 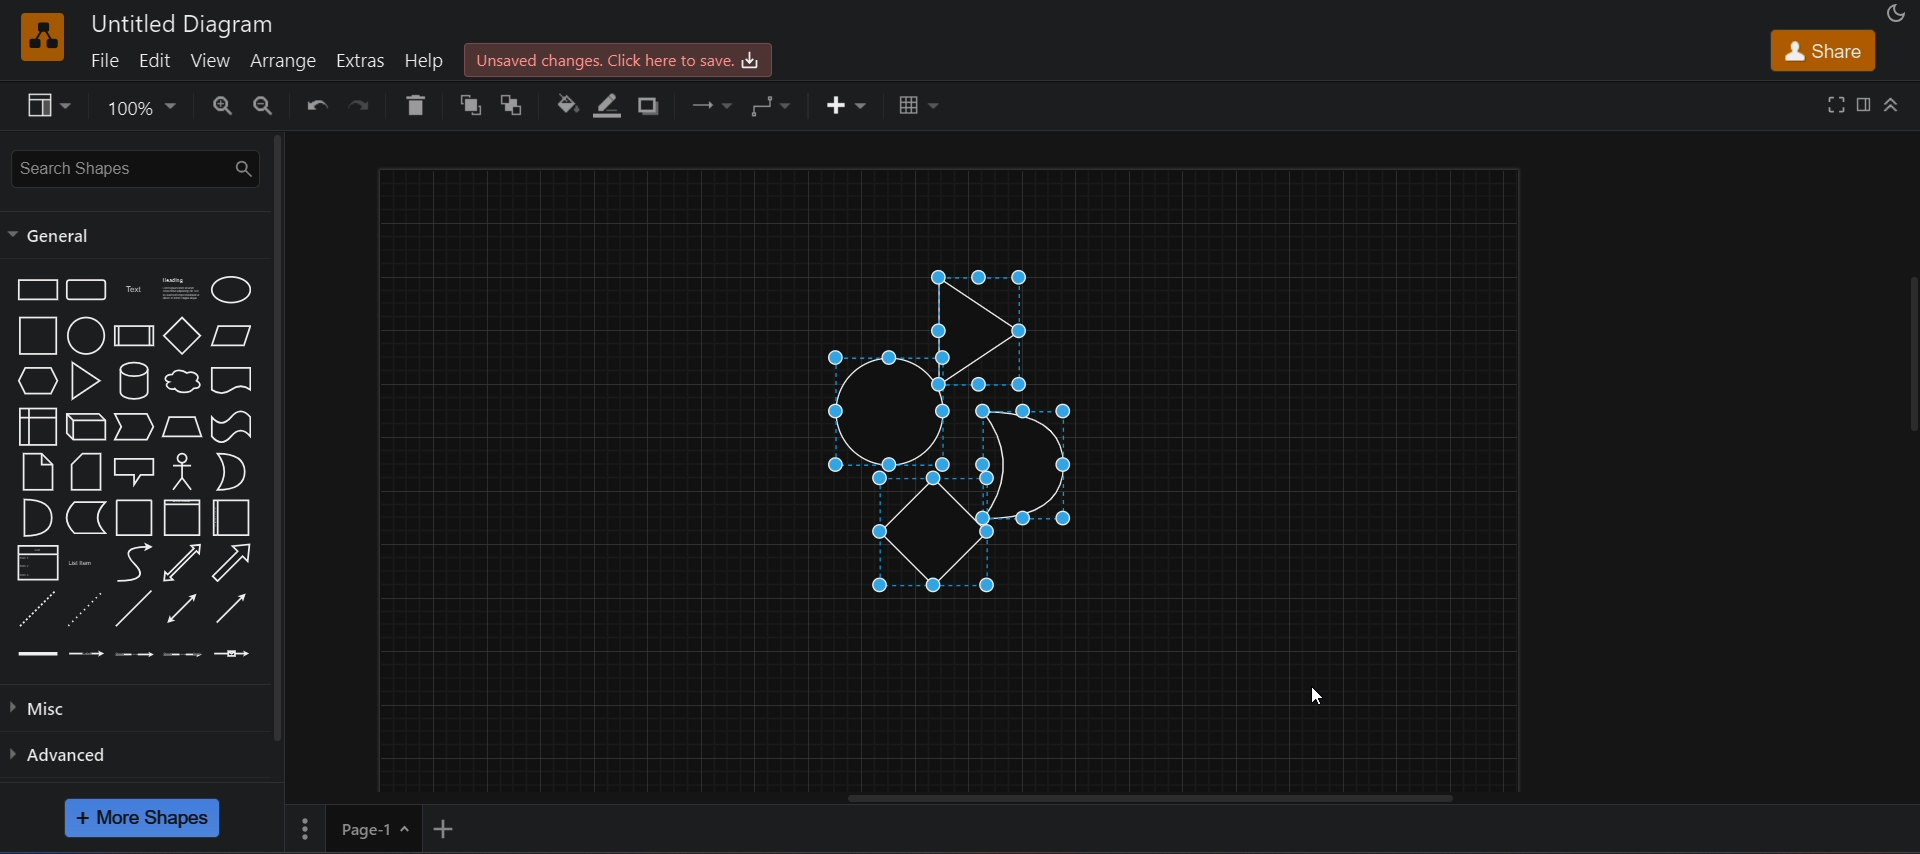 I want to click on more shapes, so click(x=142, y=817).